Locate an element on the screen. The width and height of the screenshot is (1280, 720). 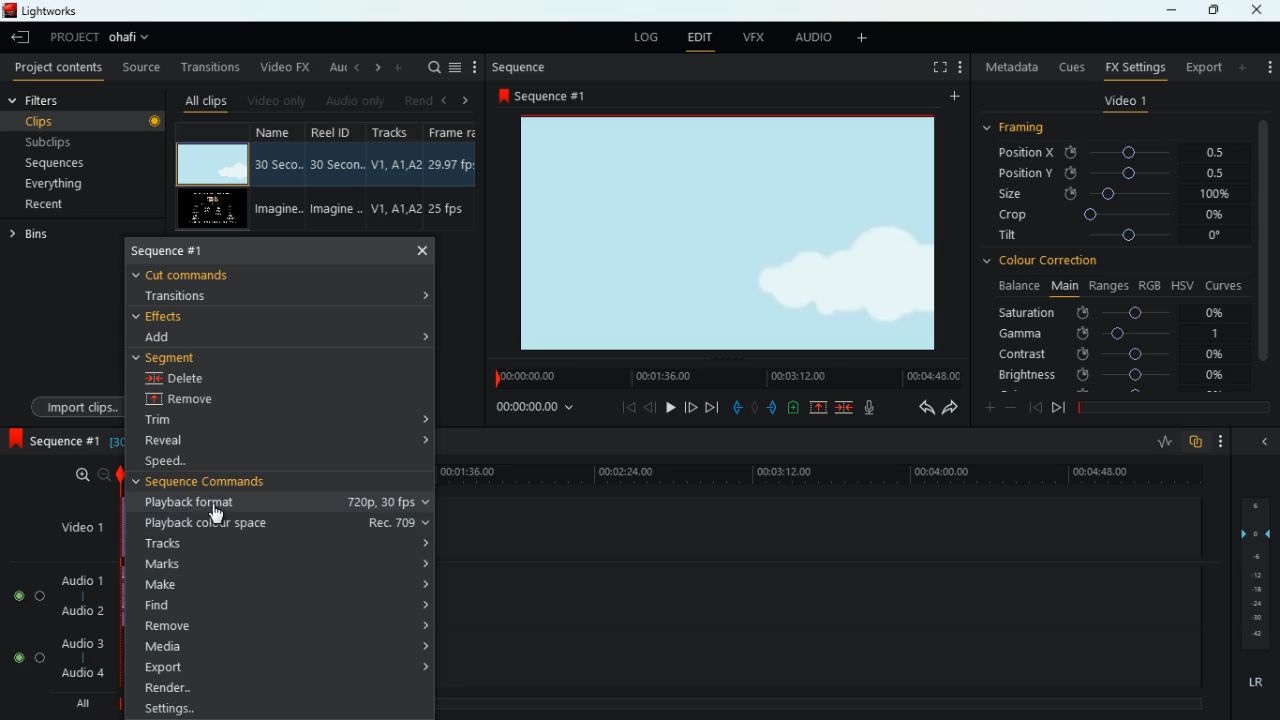
forward is located at coordinates (712, 408).